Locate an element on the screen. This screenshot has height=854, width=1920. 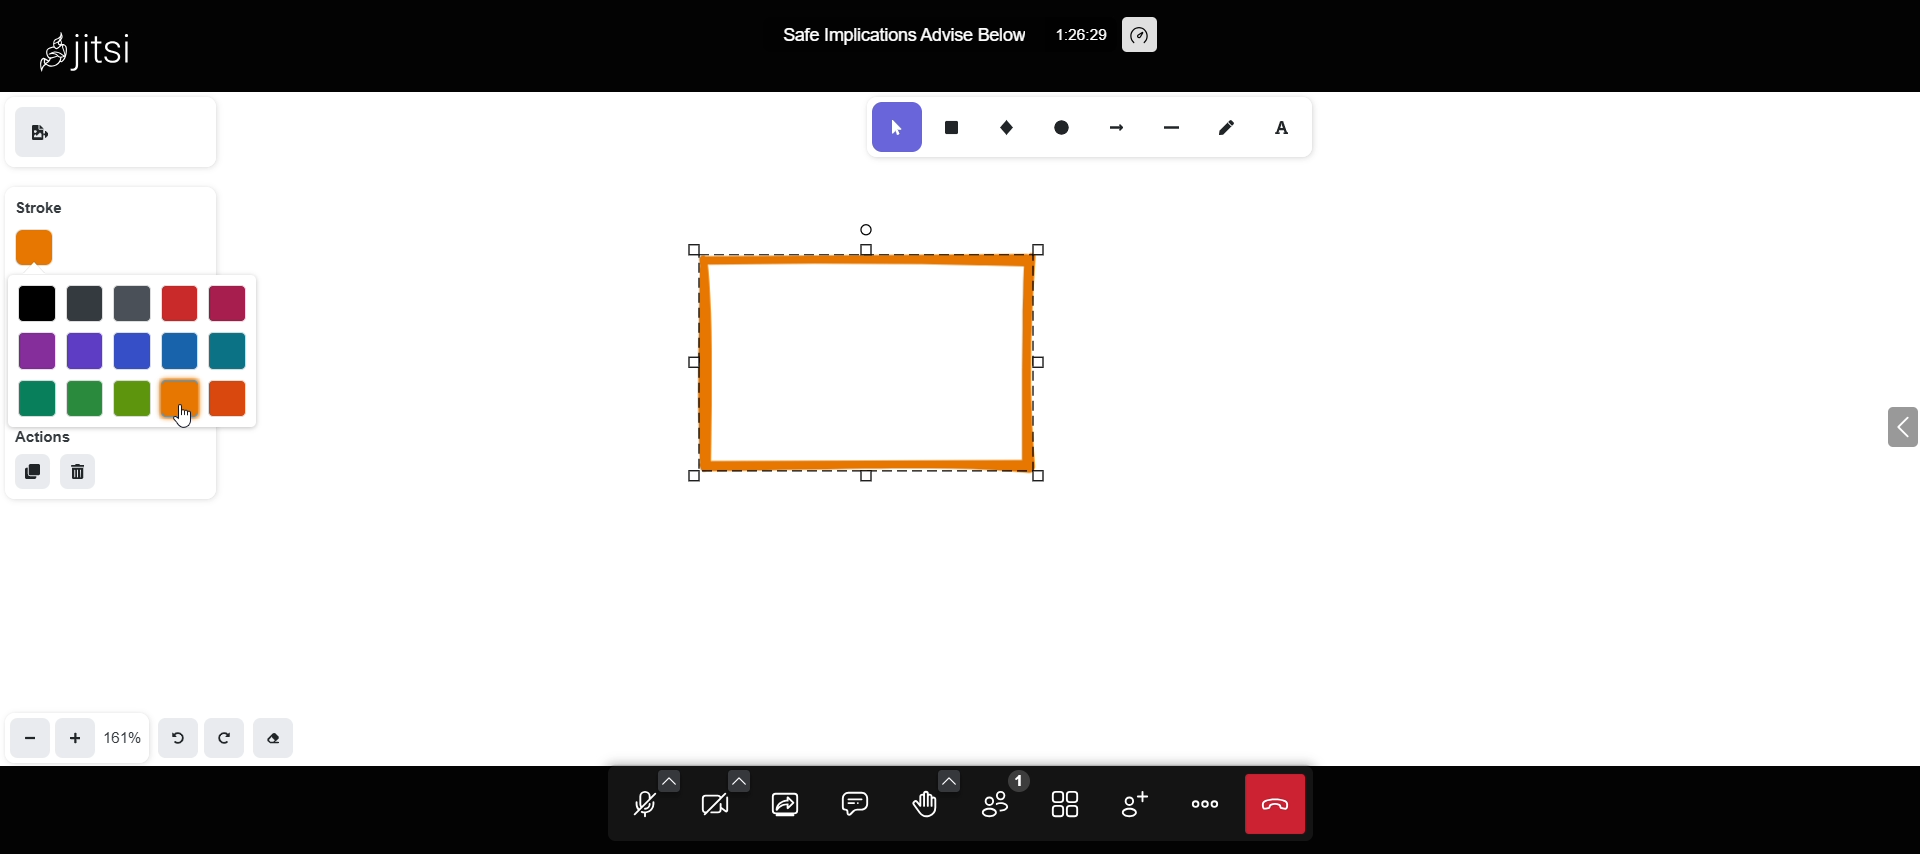
Safe Implications Advise Below is located at coordinates (899, 37).